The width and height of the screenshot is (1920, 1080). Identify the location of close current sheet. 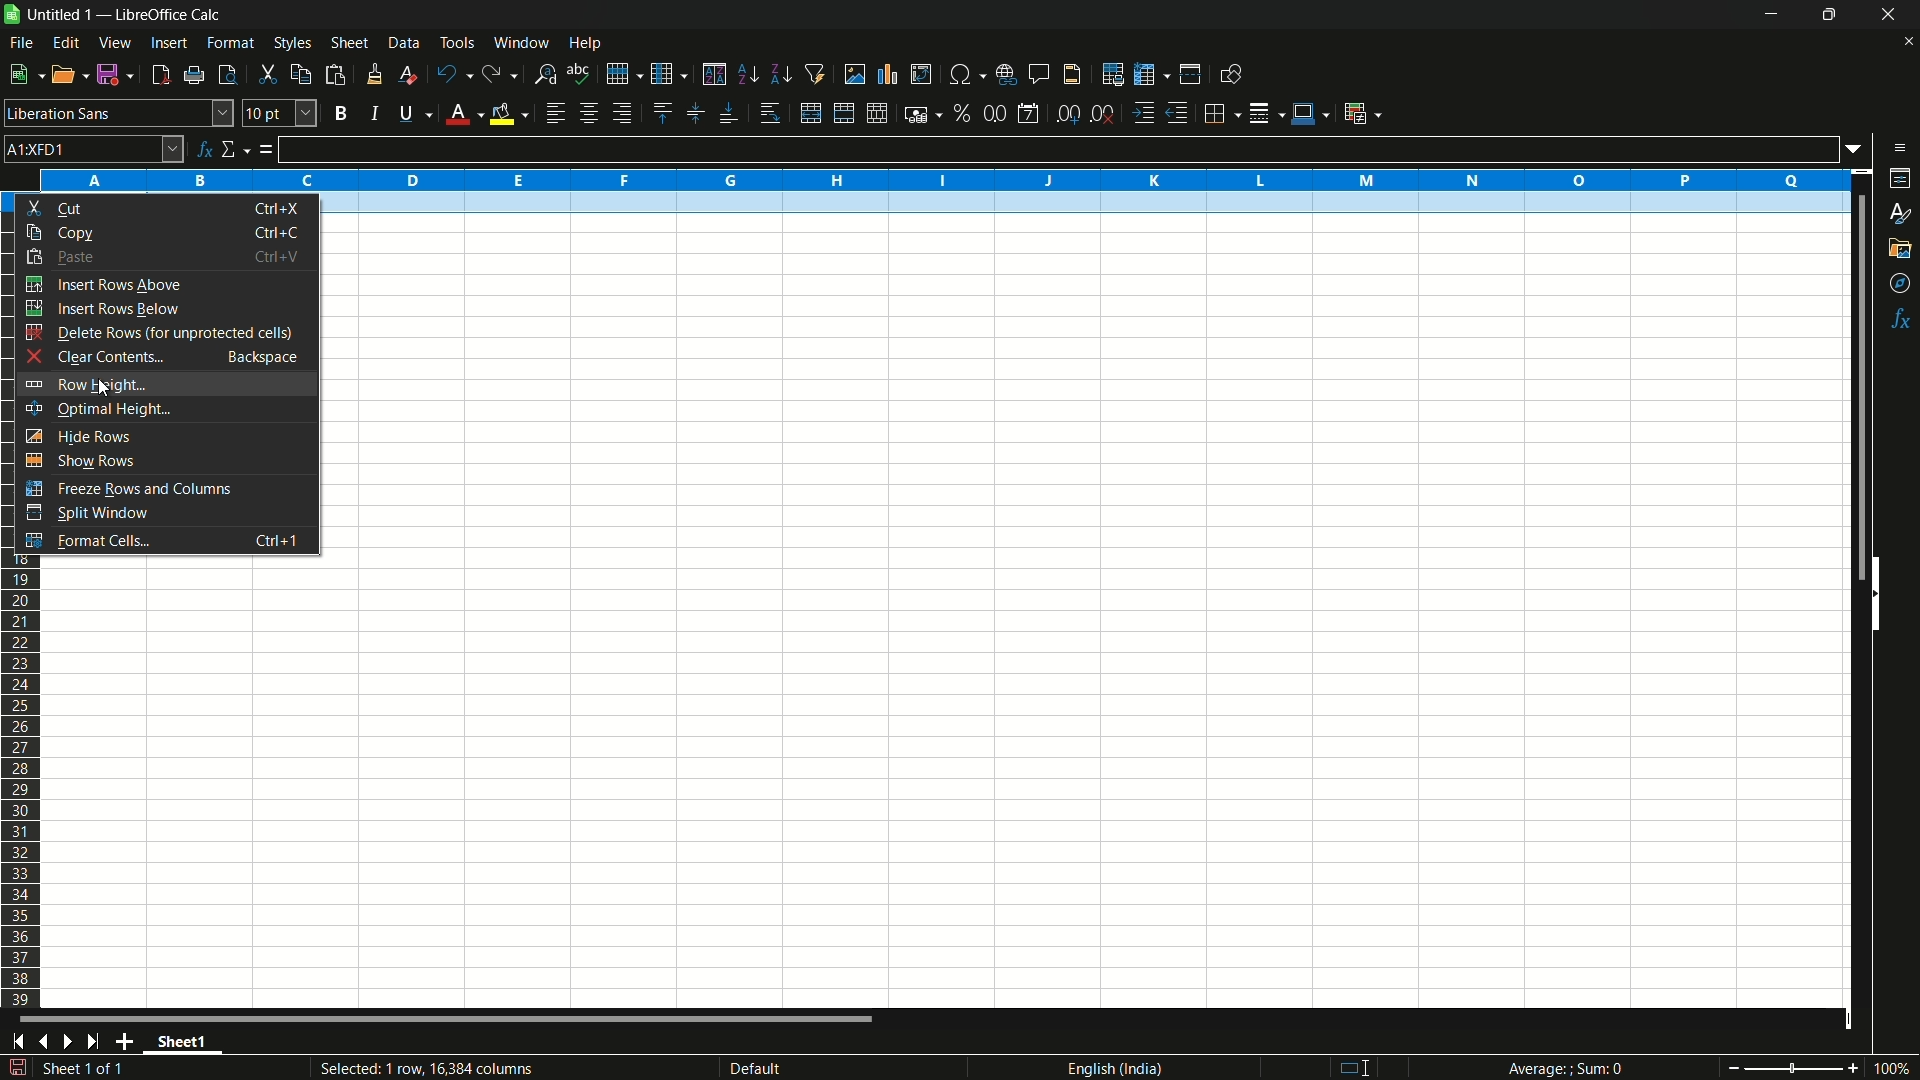
(1906, 46).